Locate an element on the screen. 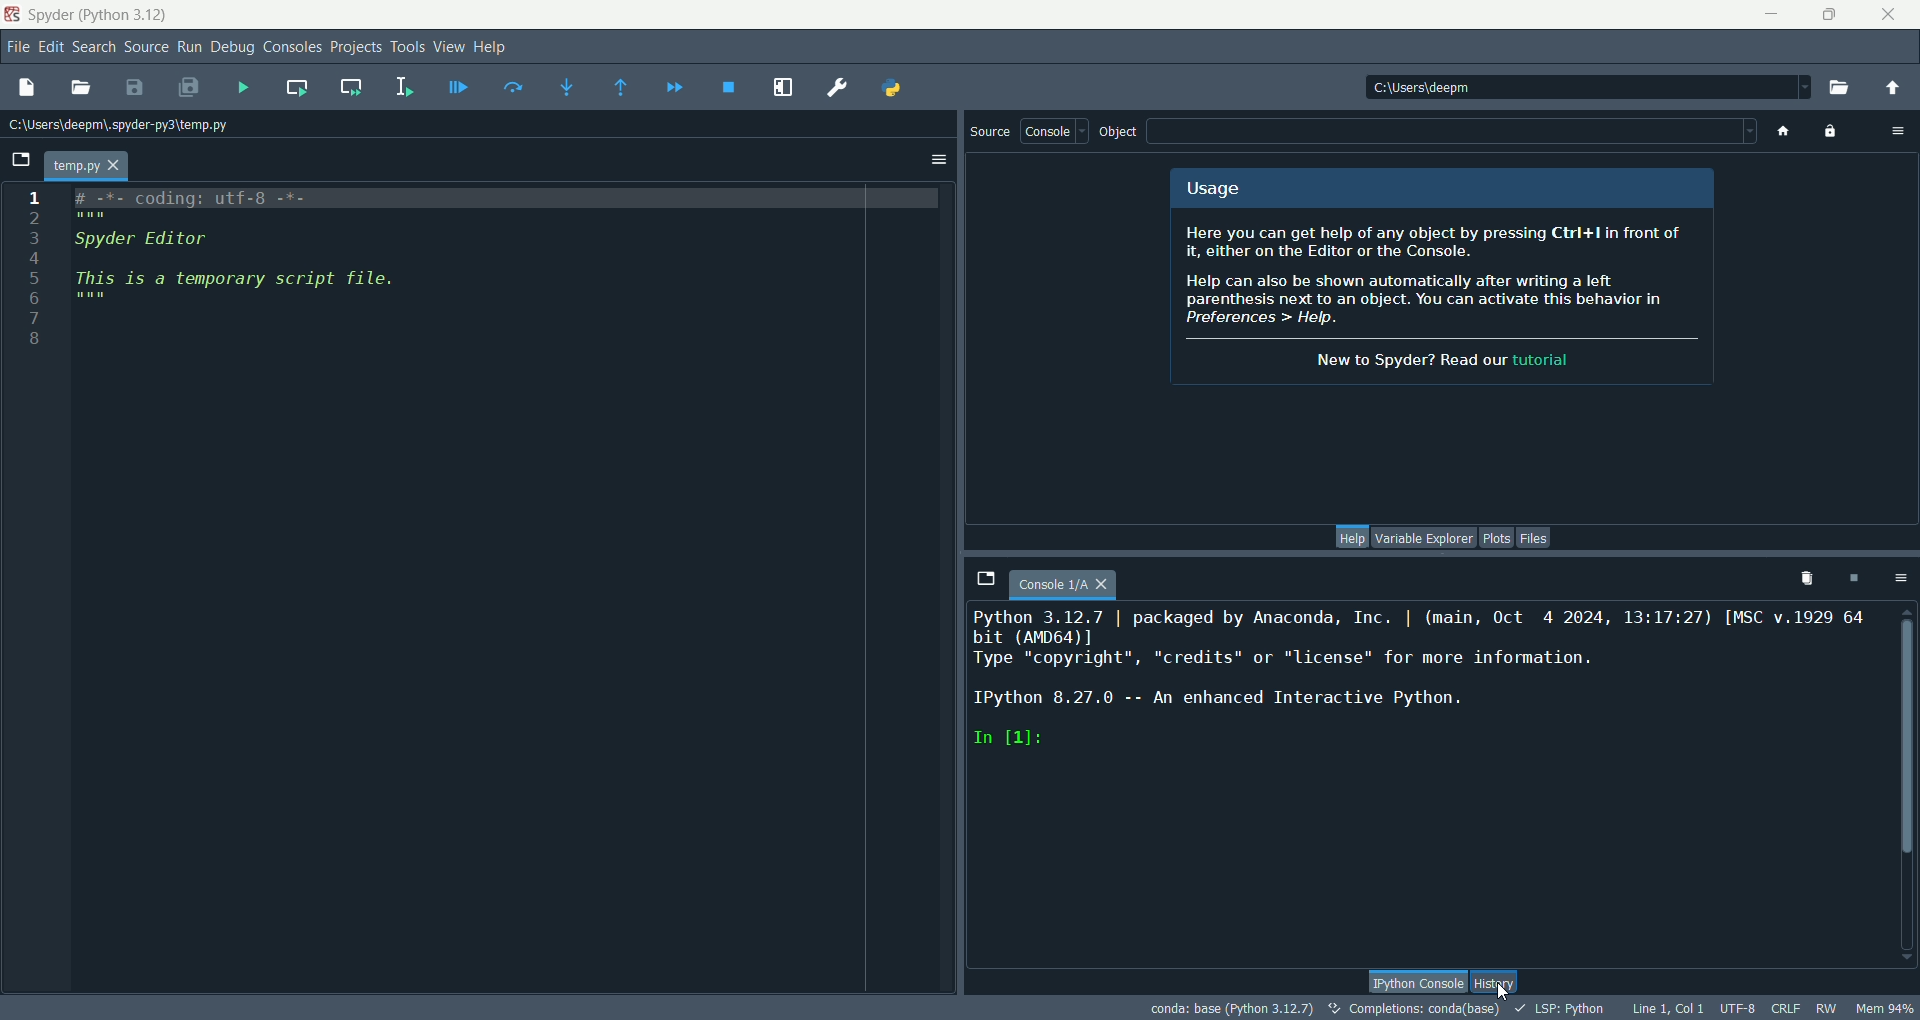  run is located at coordinates (190, 46).